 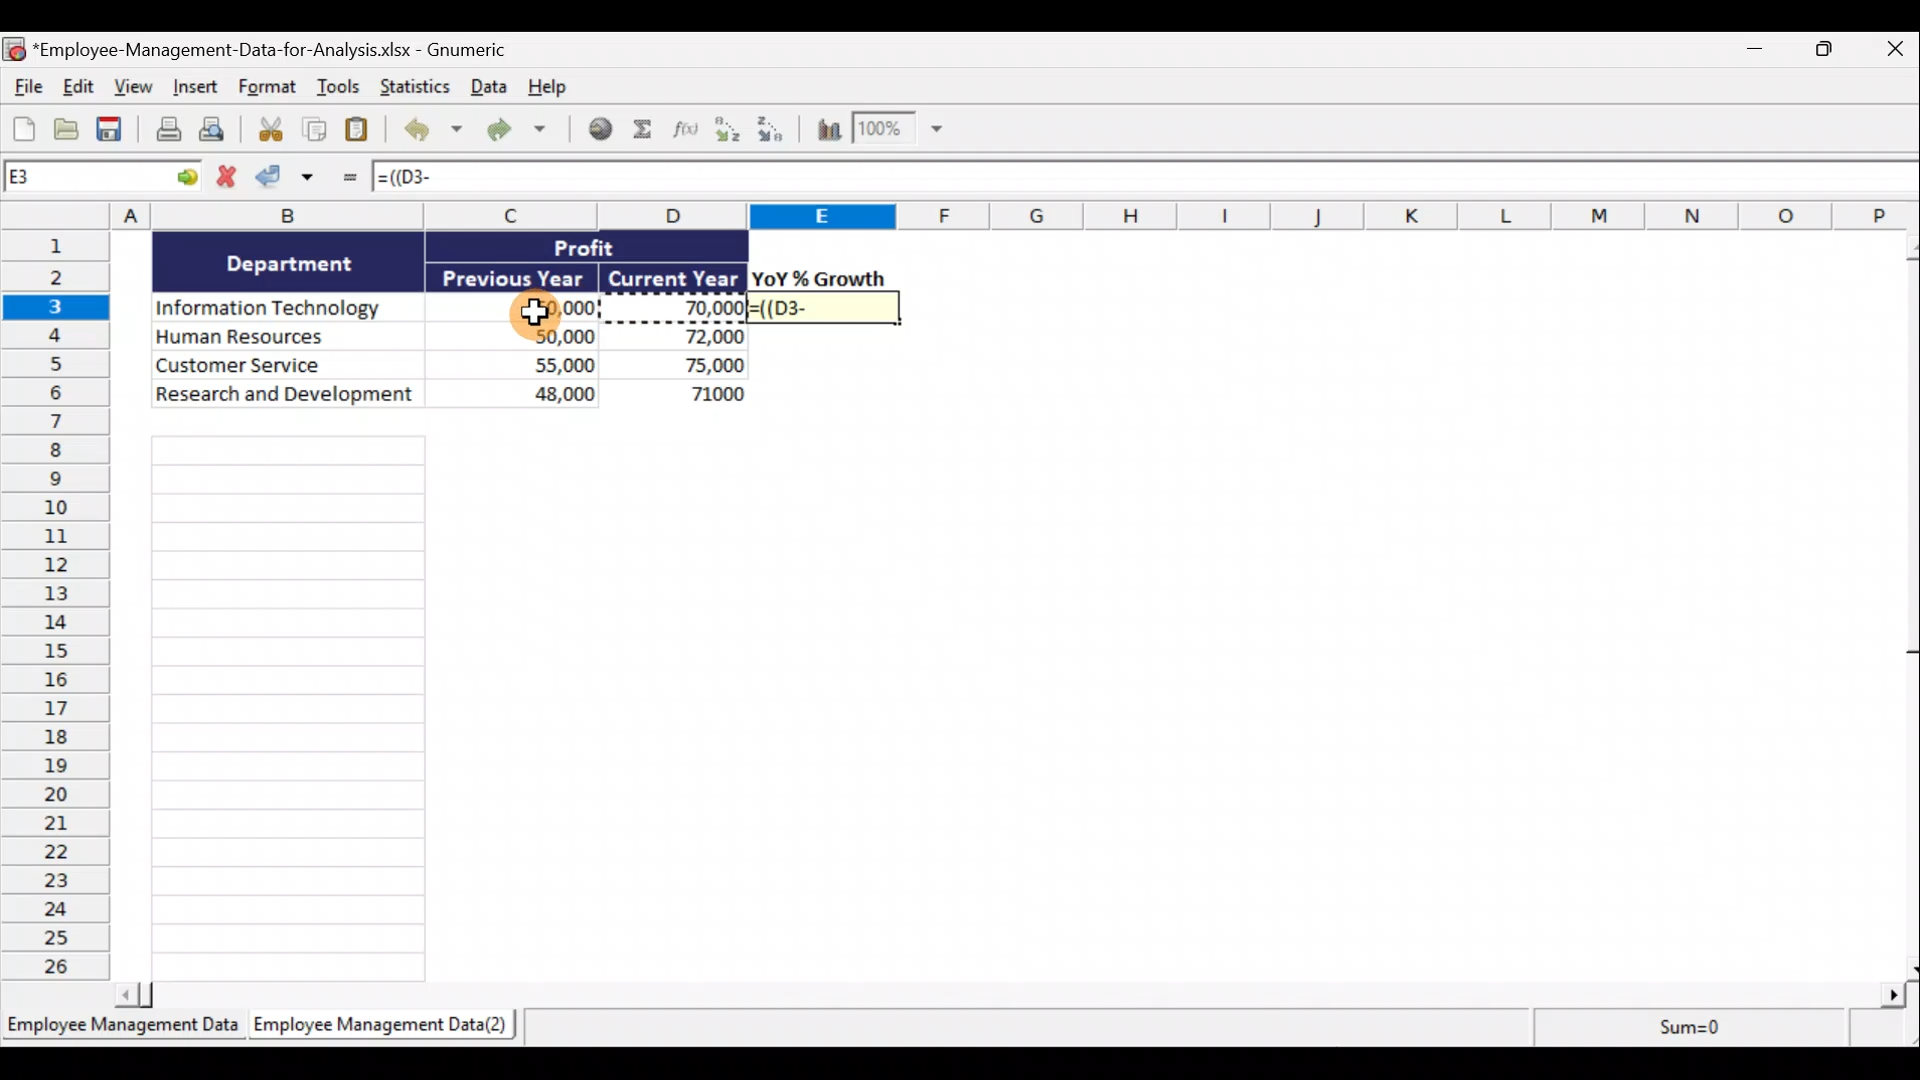 What do you see at coordinates (113, 131) in the screenshot?
I see `Save the current workbook` at bounding box center [113, 131].